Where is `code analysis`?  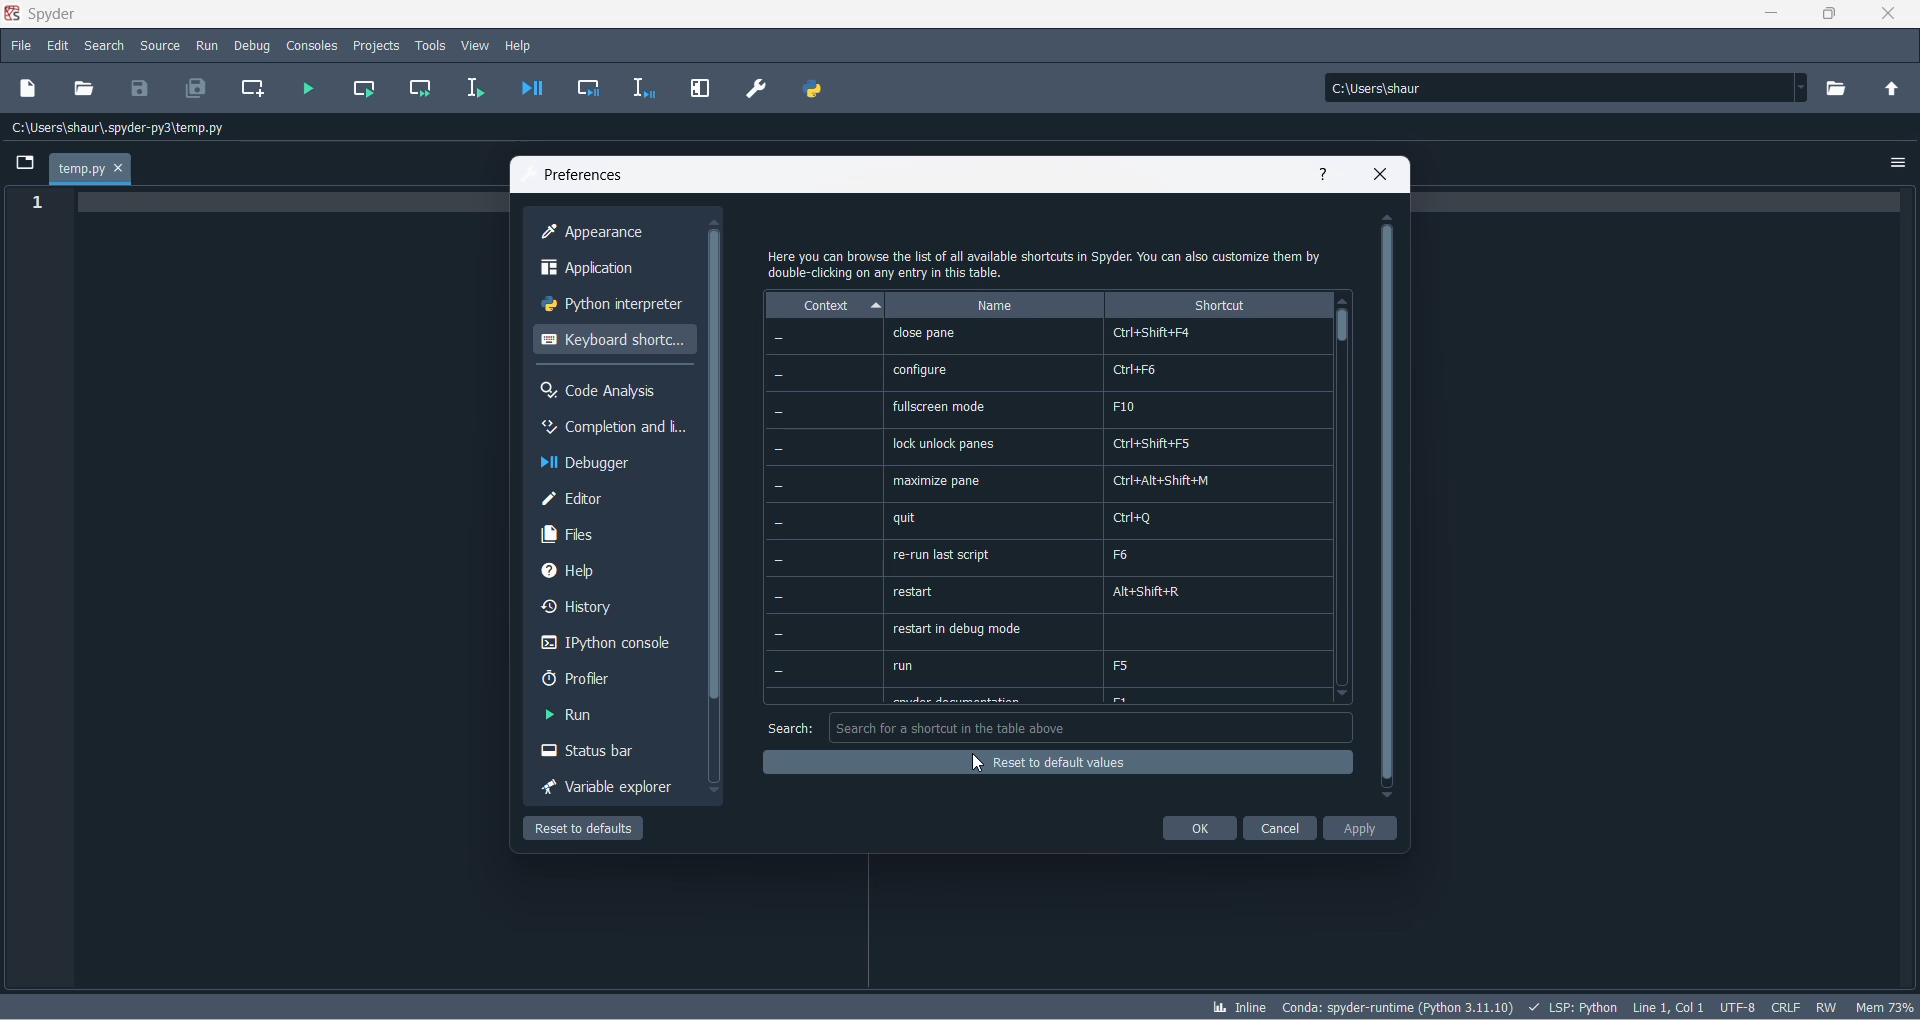 code analysis is located at coordinates (608, 392).